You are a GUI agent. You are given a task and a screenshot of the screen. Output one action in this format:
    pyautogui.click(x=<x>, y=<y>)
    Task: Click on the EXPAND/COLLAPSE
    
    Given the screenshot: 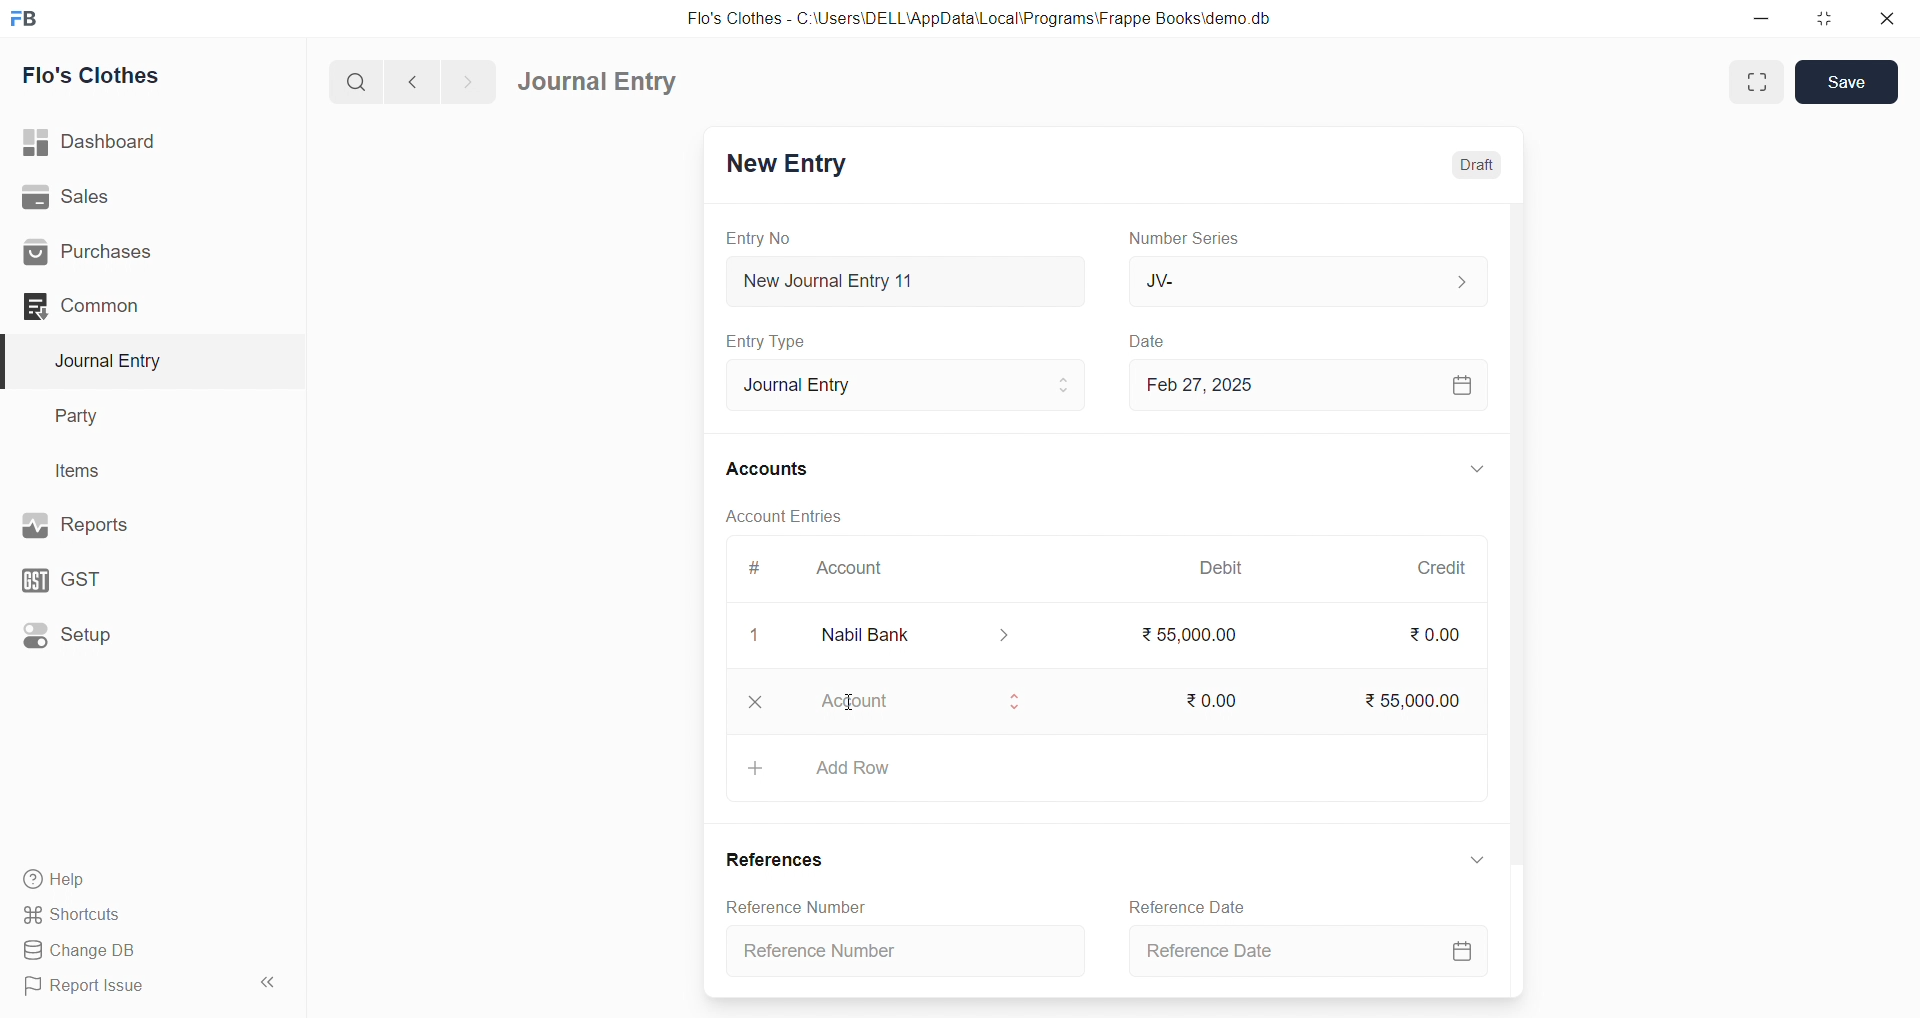 What is the action you would take?
    pyautogui.click(x=1480, y=859)
    